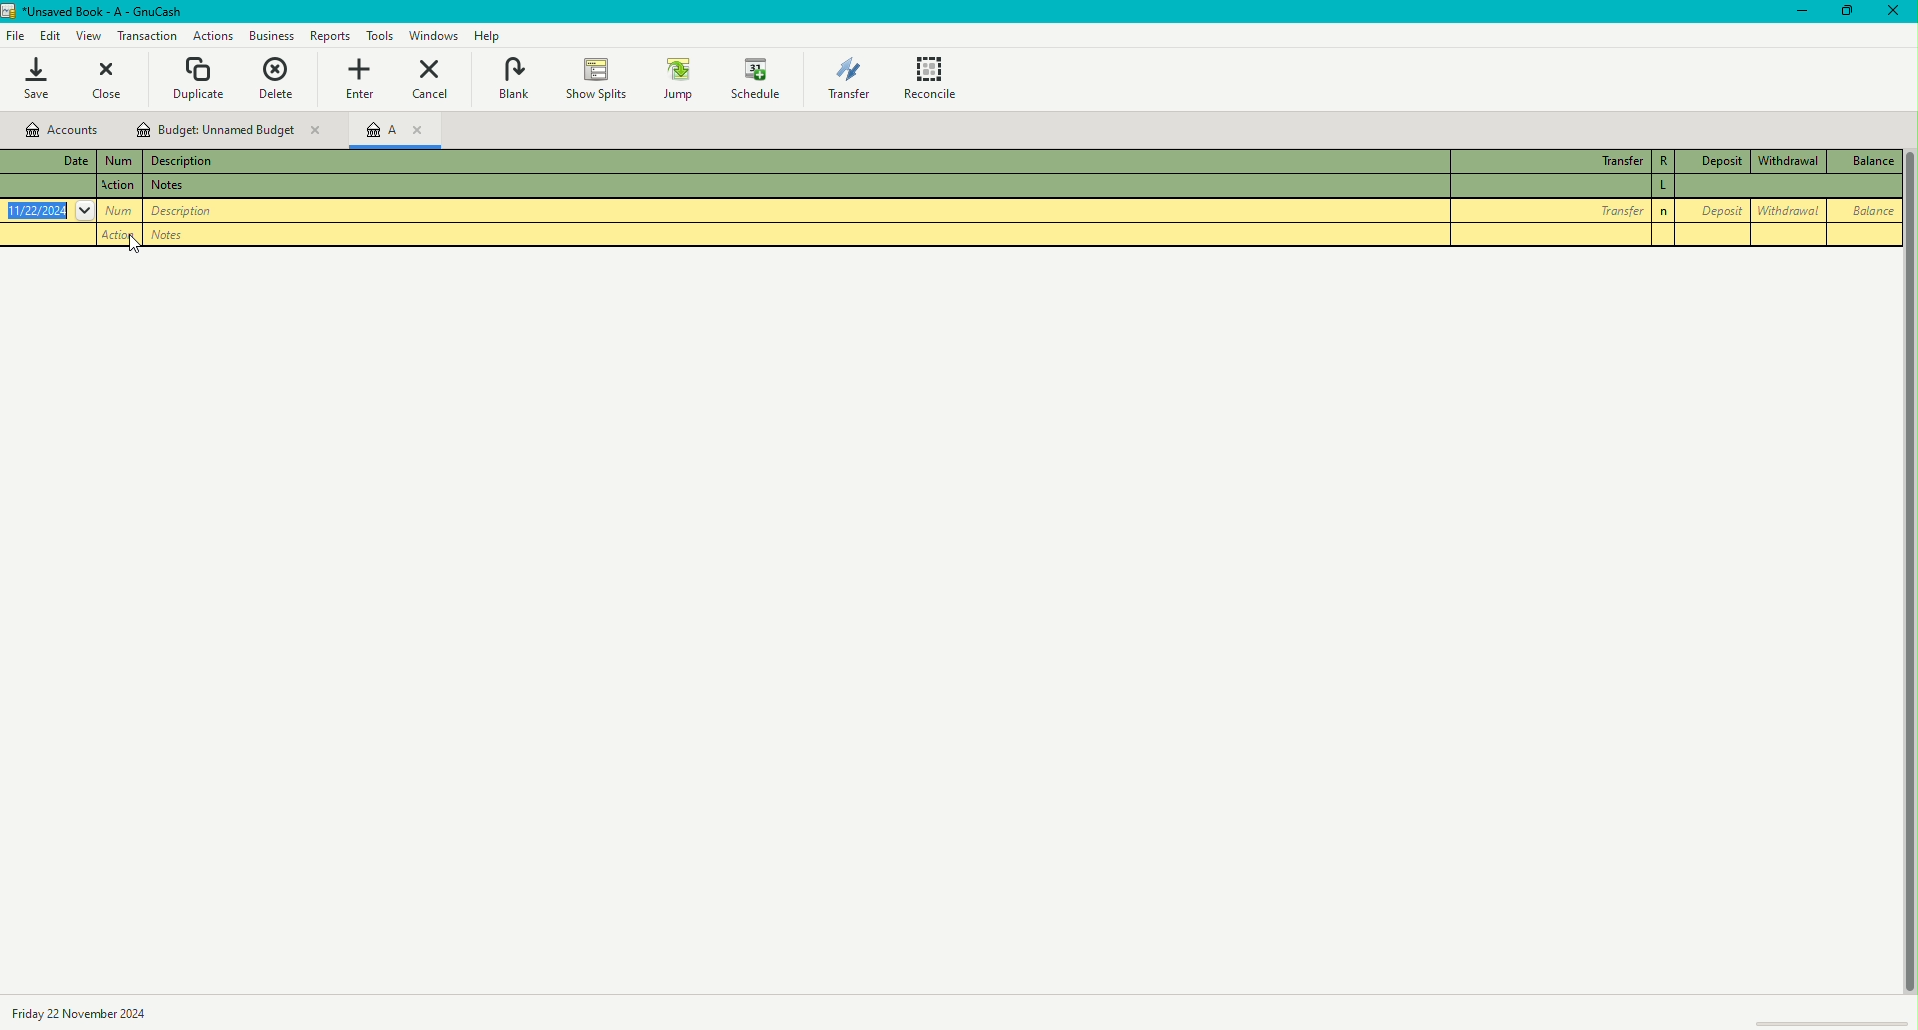  I want to click on Deposit, so click(1720, 161).